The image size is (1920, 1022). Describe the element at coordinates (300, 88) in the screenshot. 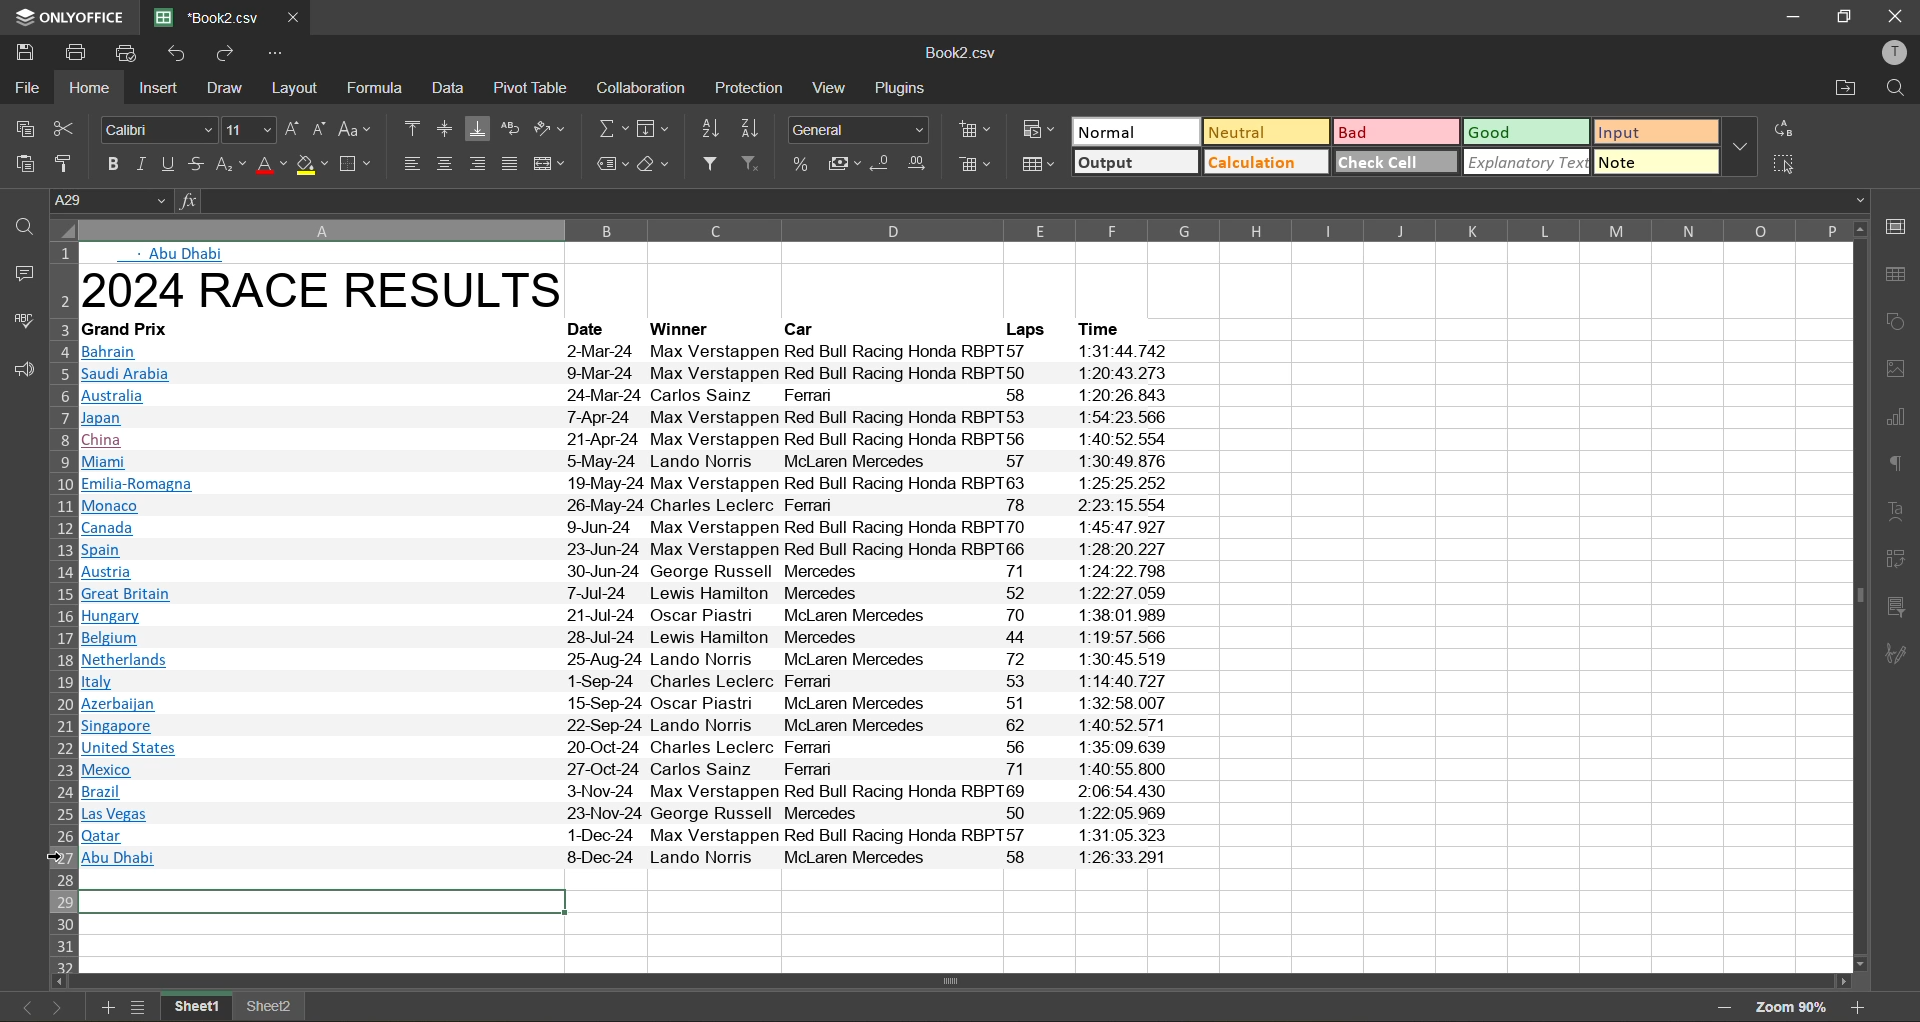

I see `layout` at that location.